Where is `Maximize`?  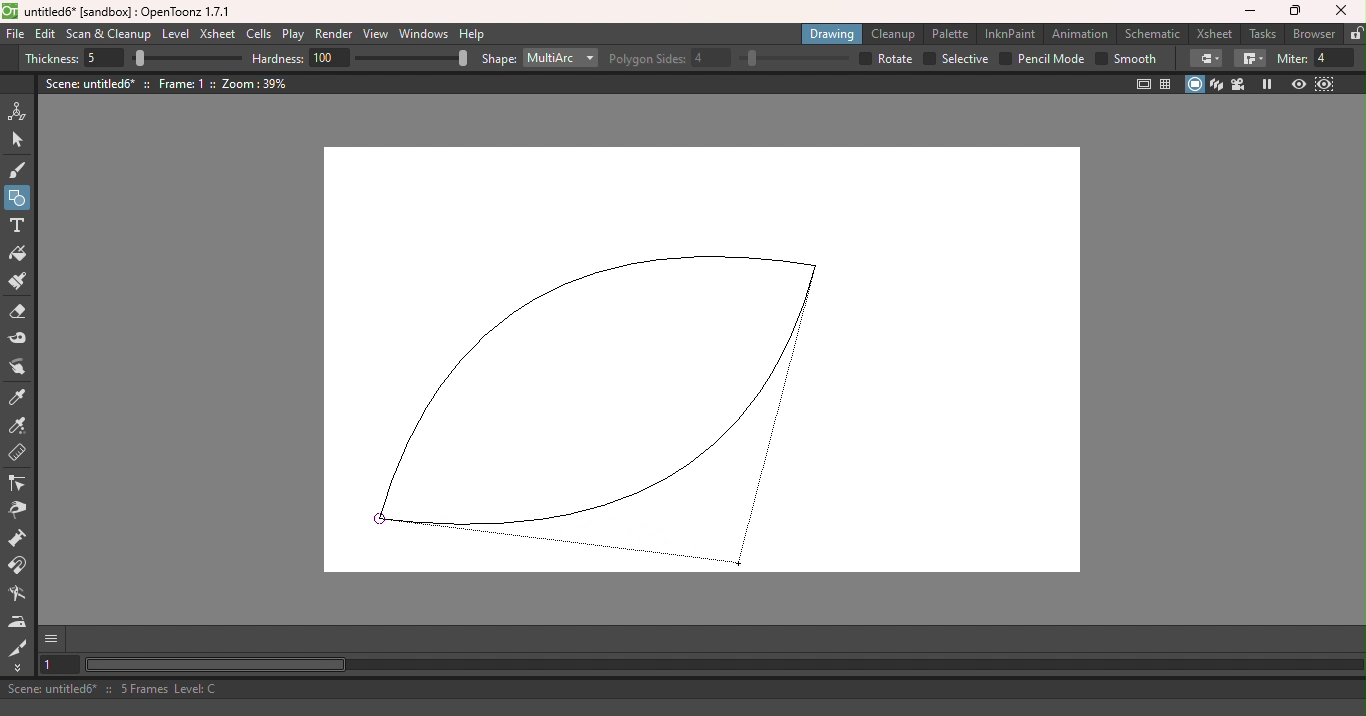
Maximize is located at coordinates (1292, 13).